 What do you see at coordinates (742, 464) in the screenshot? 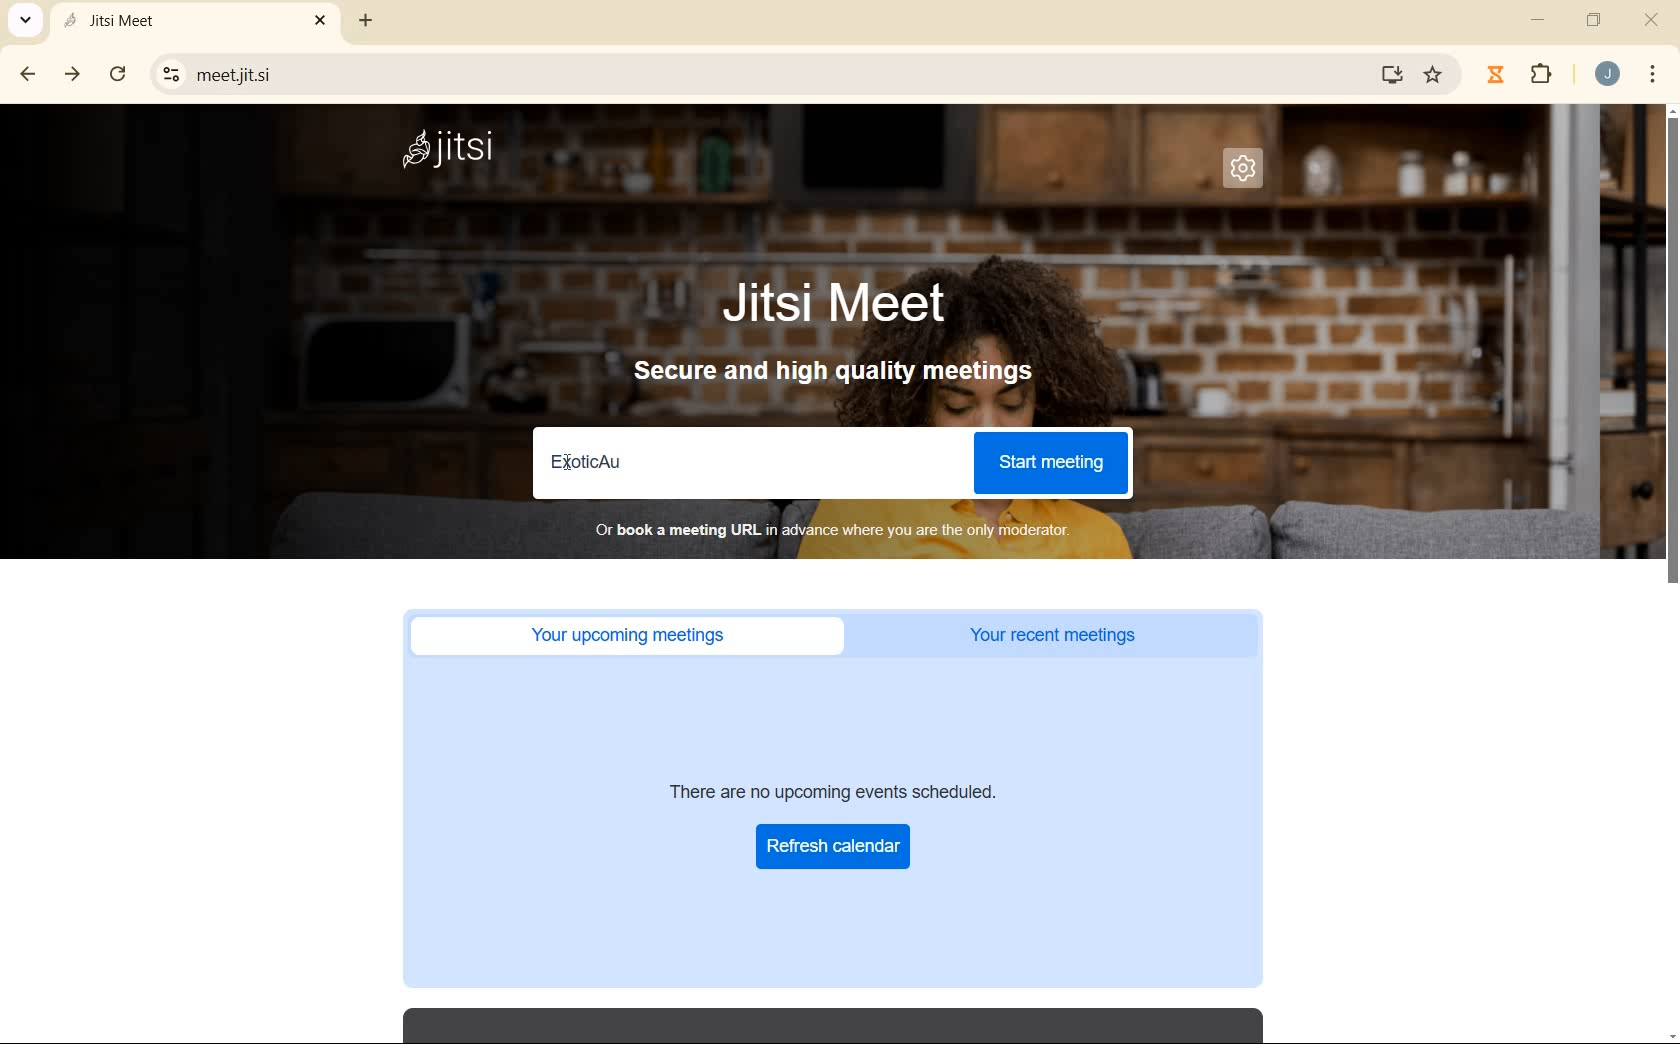
I see `enter meeting title` at bounding box center [742, 464].